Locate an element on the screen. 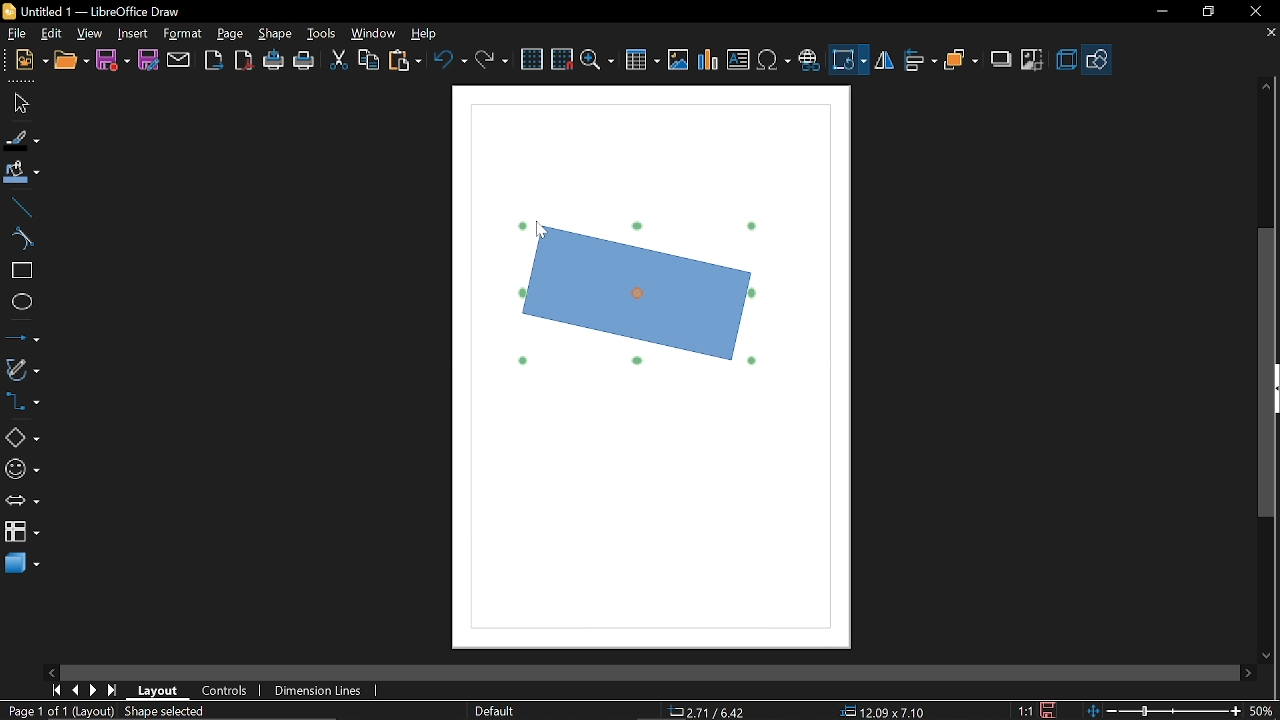 The image size is (1280, 720). paste is located at coordinates (406, 60).